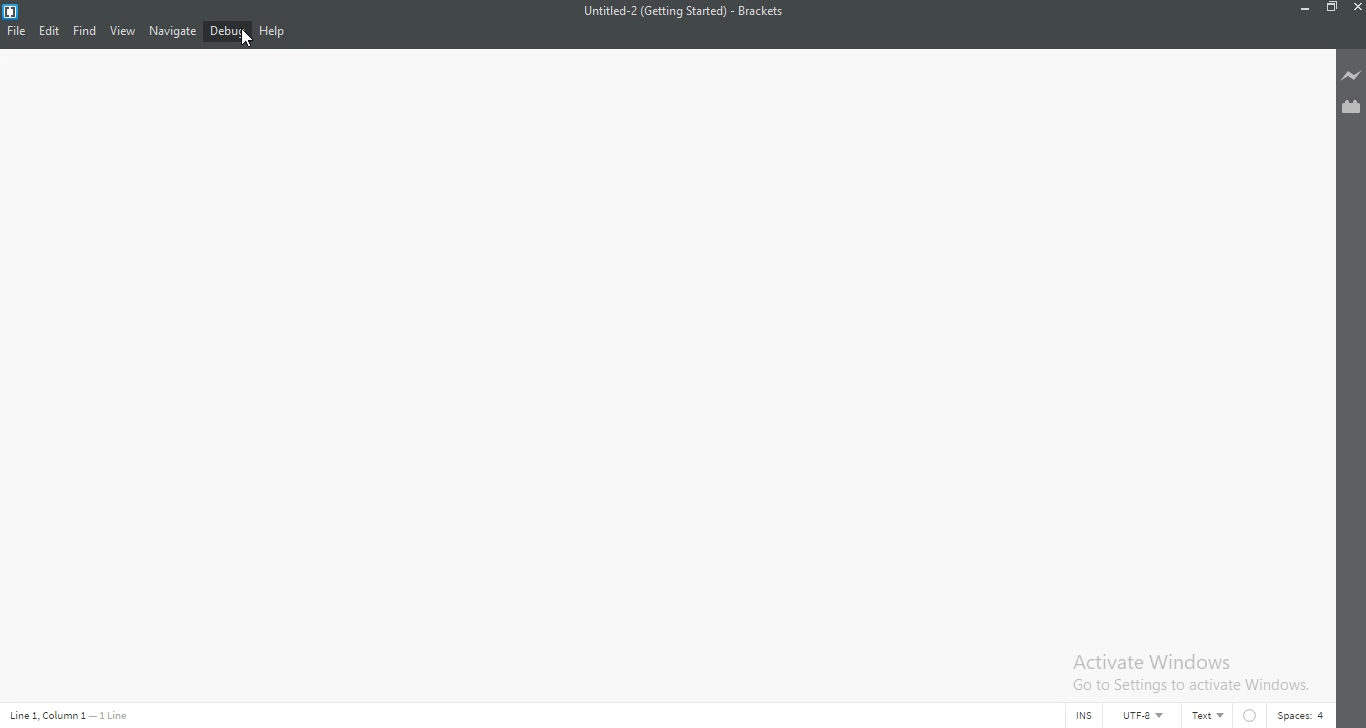 Image resolution: width=1366 pixels, height=728 pixels. I want to click on minimize, so click(1306, 7).